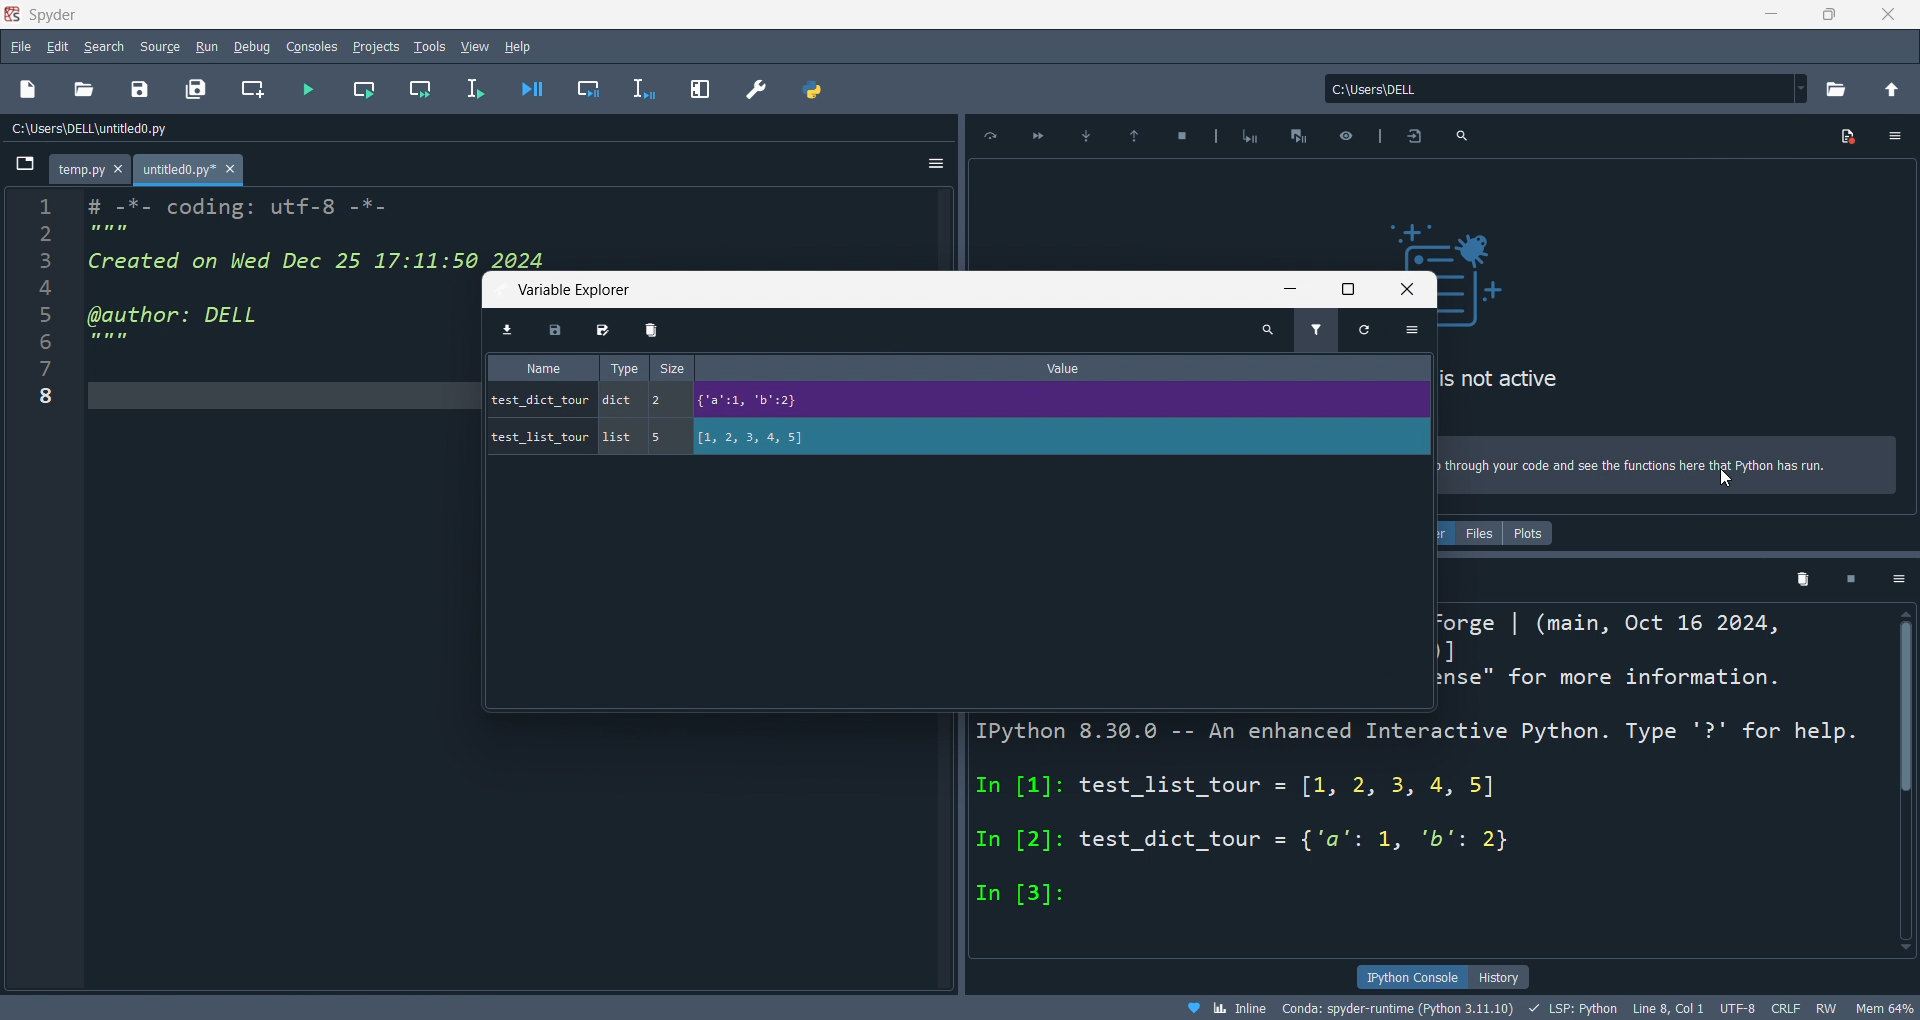 This screenshot has height=1020, width=1920. What do you see at coordinates (1897, 578) in the screenshot?
I see `options` at bounding box center [1897, 578].